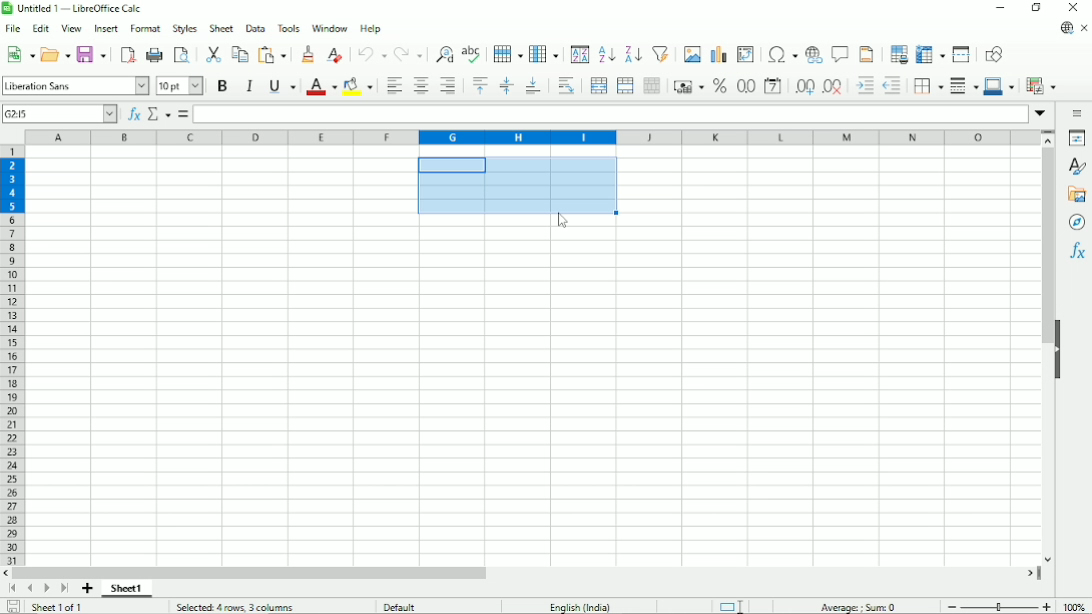  Describe the element at coordinates (480, 86) in the screenshot. I see `Align top` at that location.